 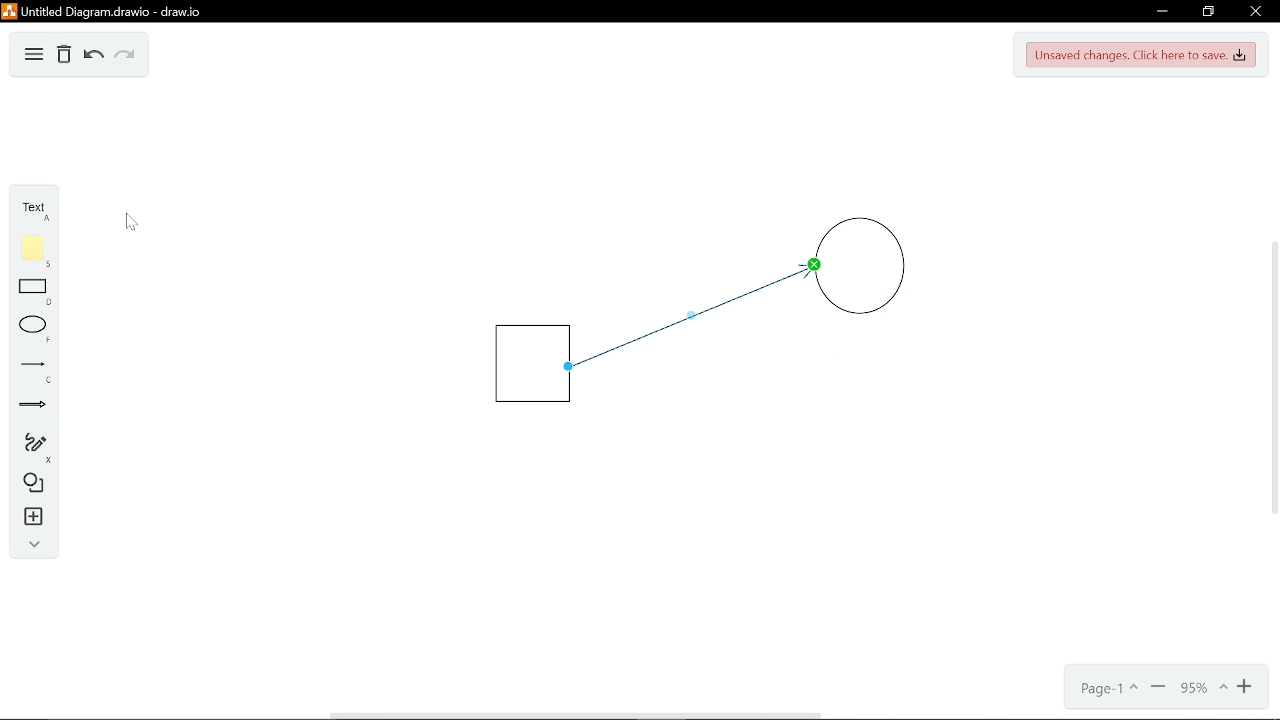 What do you see at coordinates (27, 516) in the screenshot?
I see `Insert` at bounding box center [27, 516].